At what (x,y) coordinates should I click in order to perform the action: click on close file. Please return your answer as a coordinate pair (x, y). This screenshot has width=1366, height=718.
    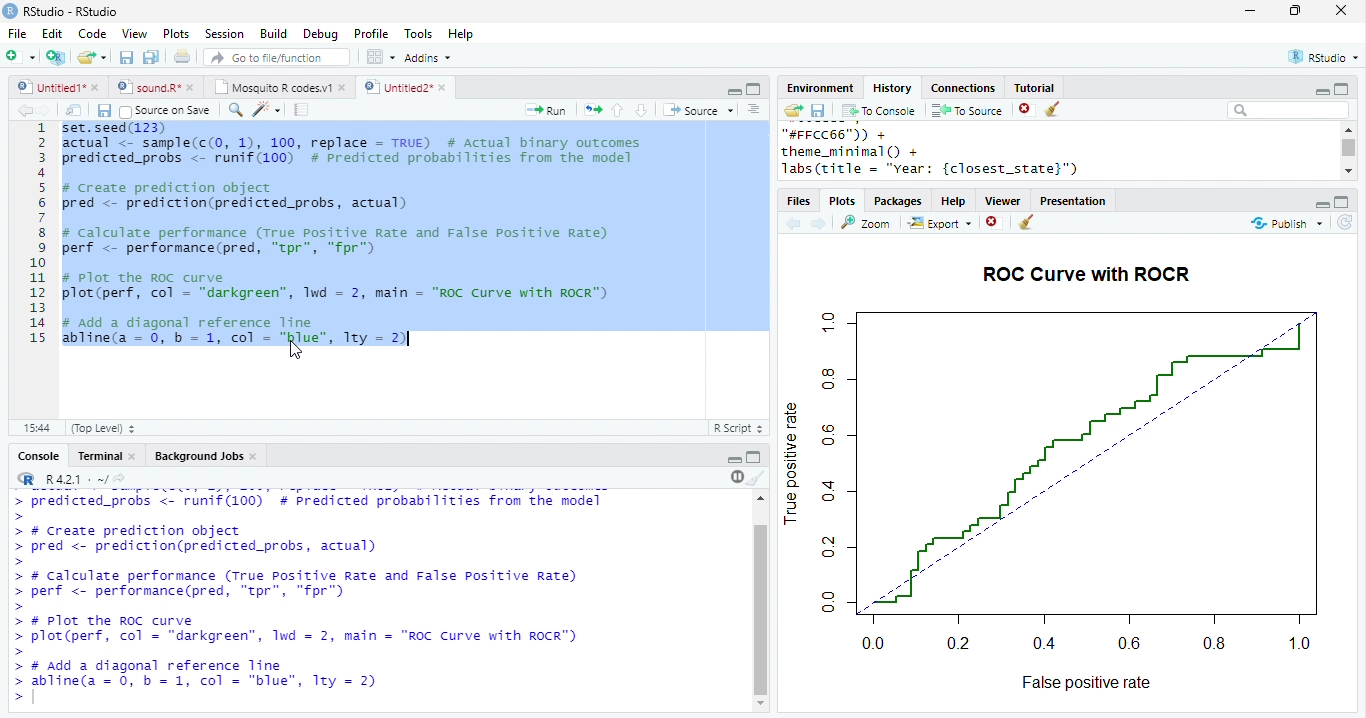
    Looking at the image, I should click on (1027, 110).